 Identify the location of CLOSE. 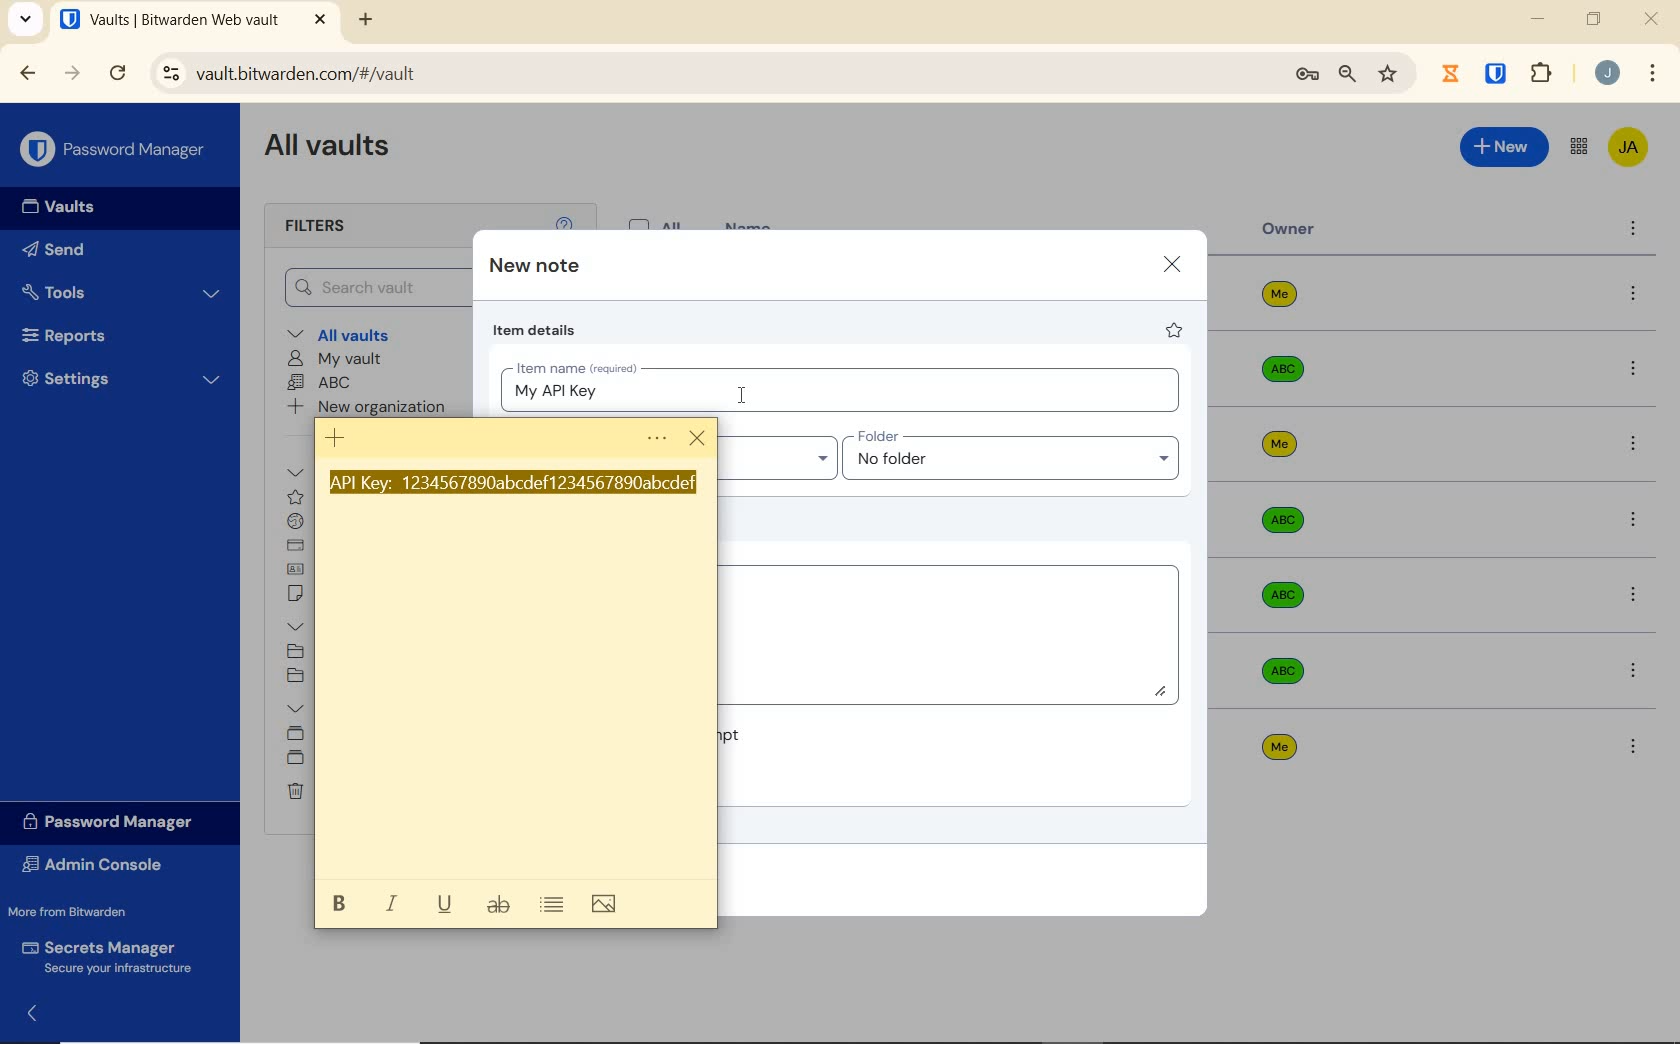
(1653, 24).